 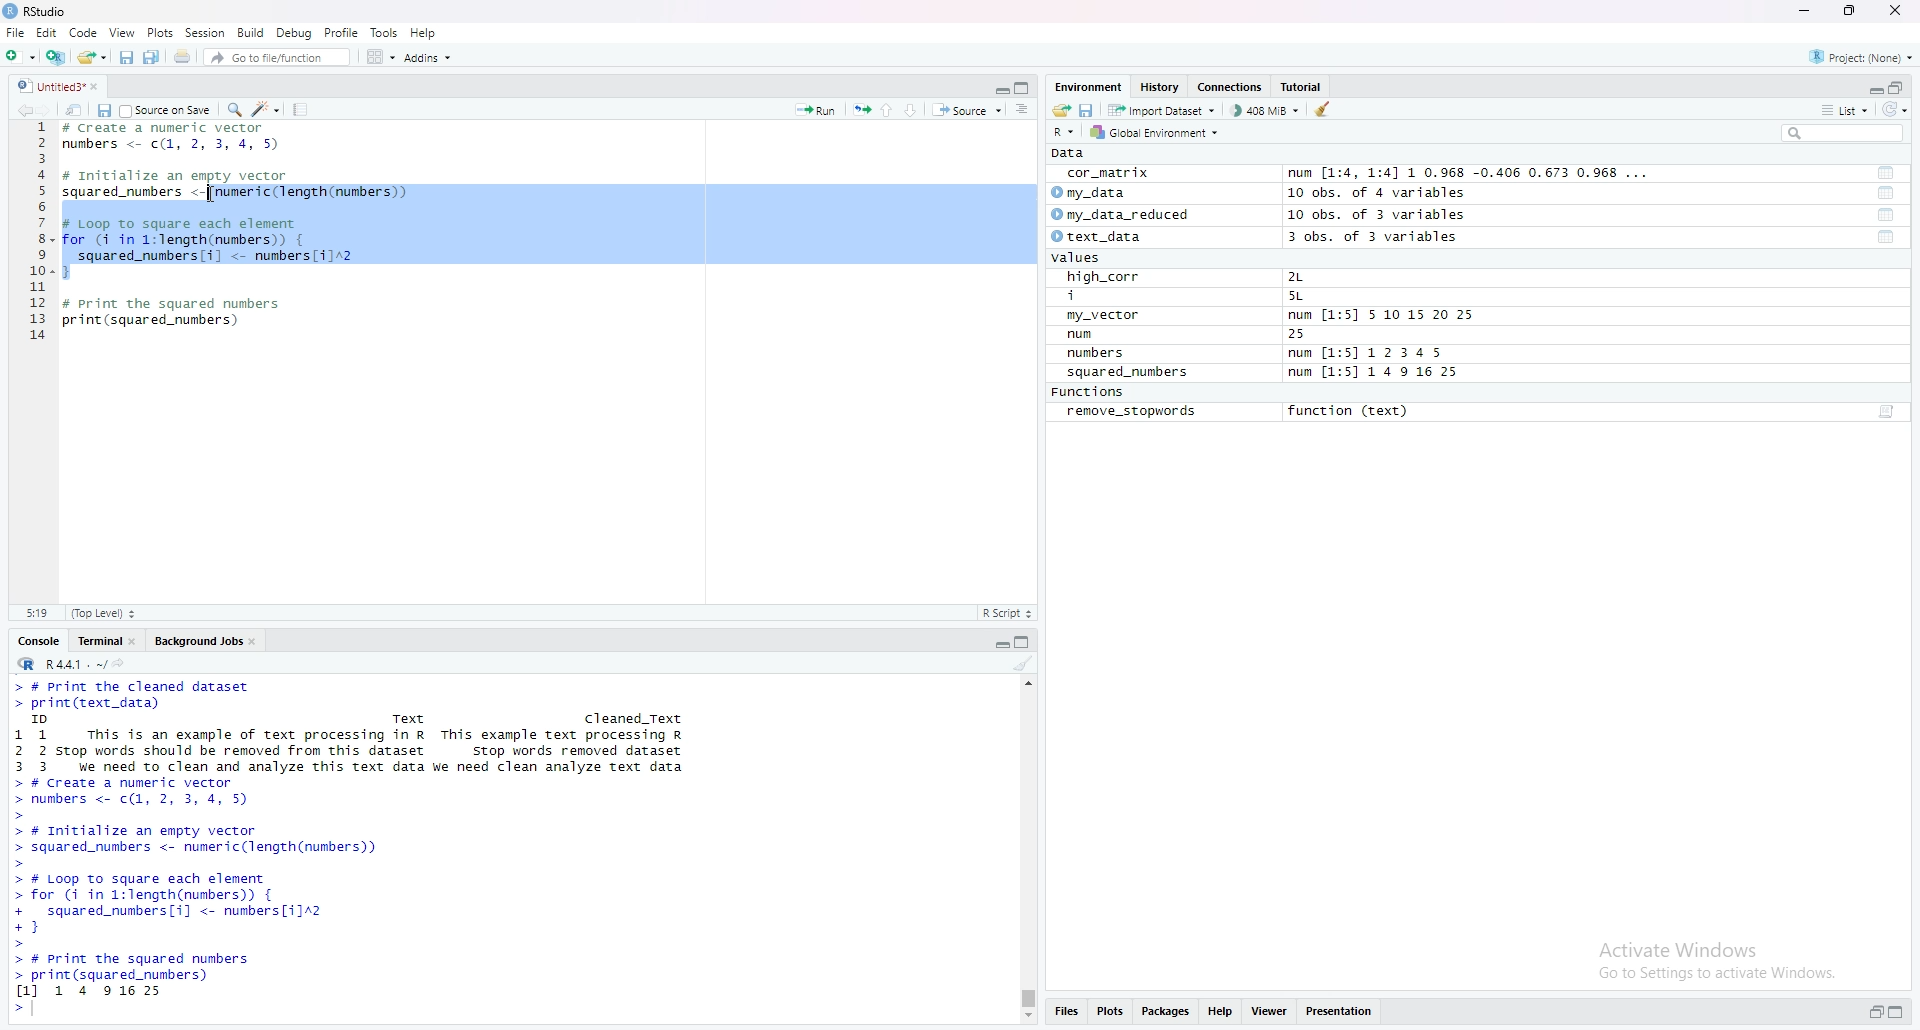 I want to click on line number, so click(x=37, y=237).